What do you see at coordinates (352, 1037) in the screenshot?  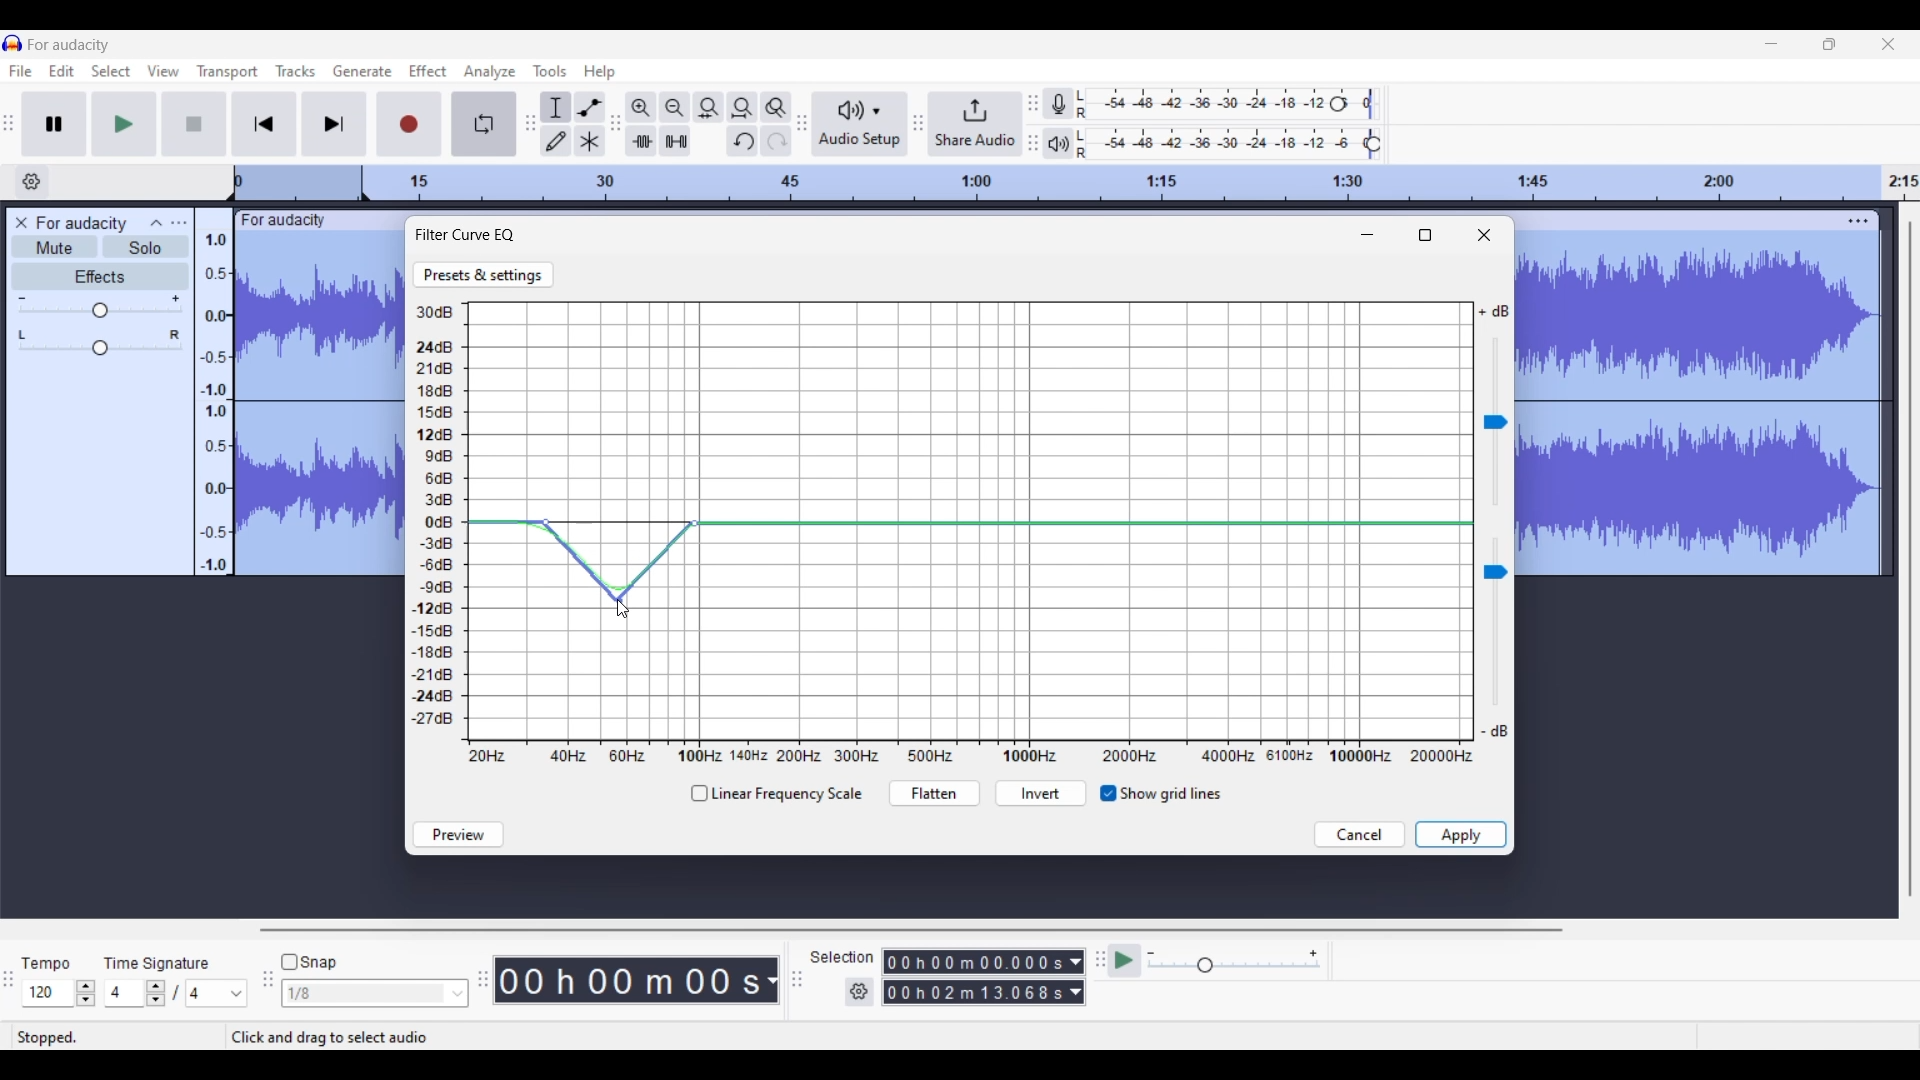 I see `Description of current selection` at bounding box center [352, 1037].